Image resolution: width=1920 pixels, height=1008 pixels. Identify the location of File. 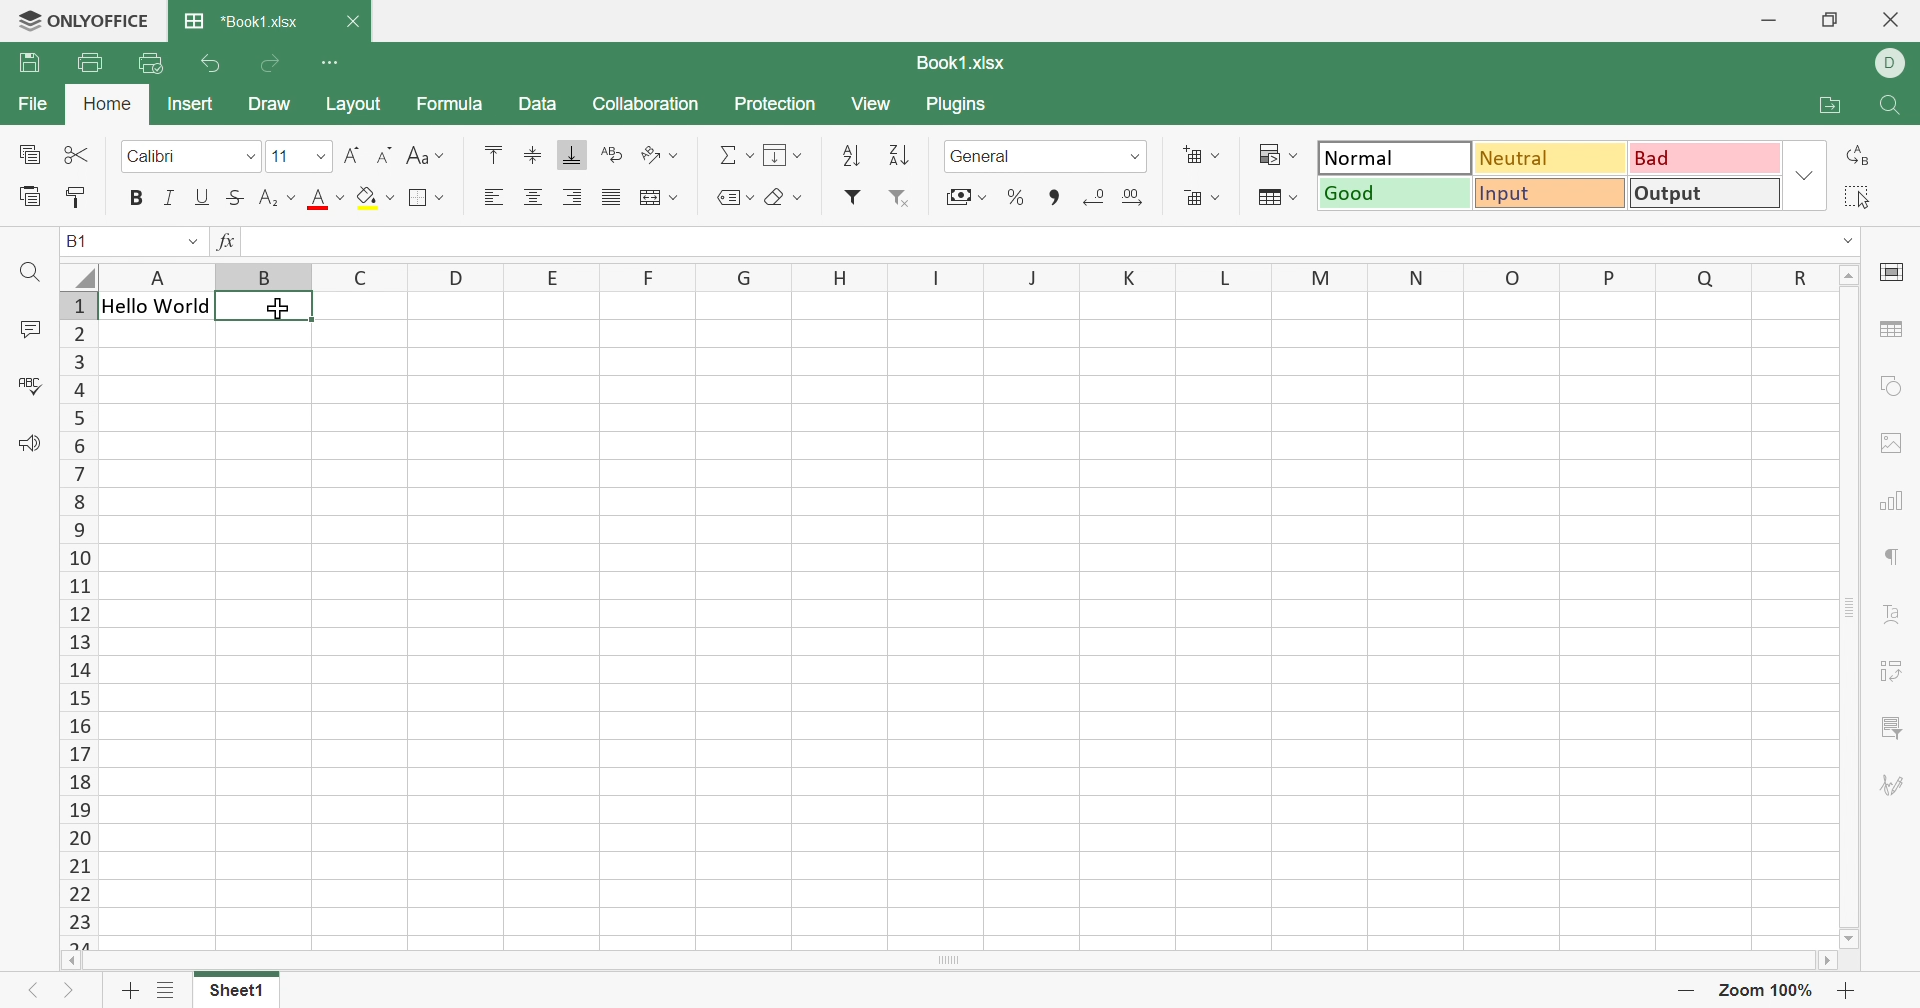
(37, 102).